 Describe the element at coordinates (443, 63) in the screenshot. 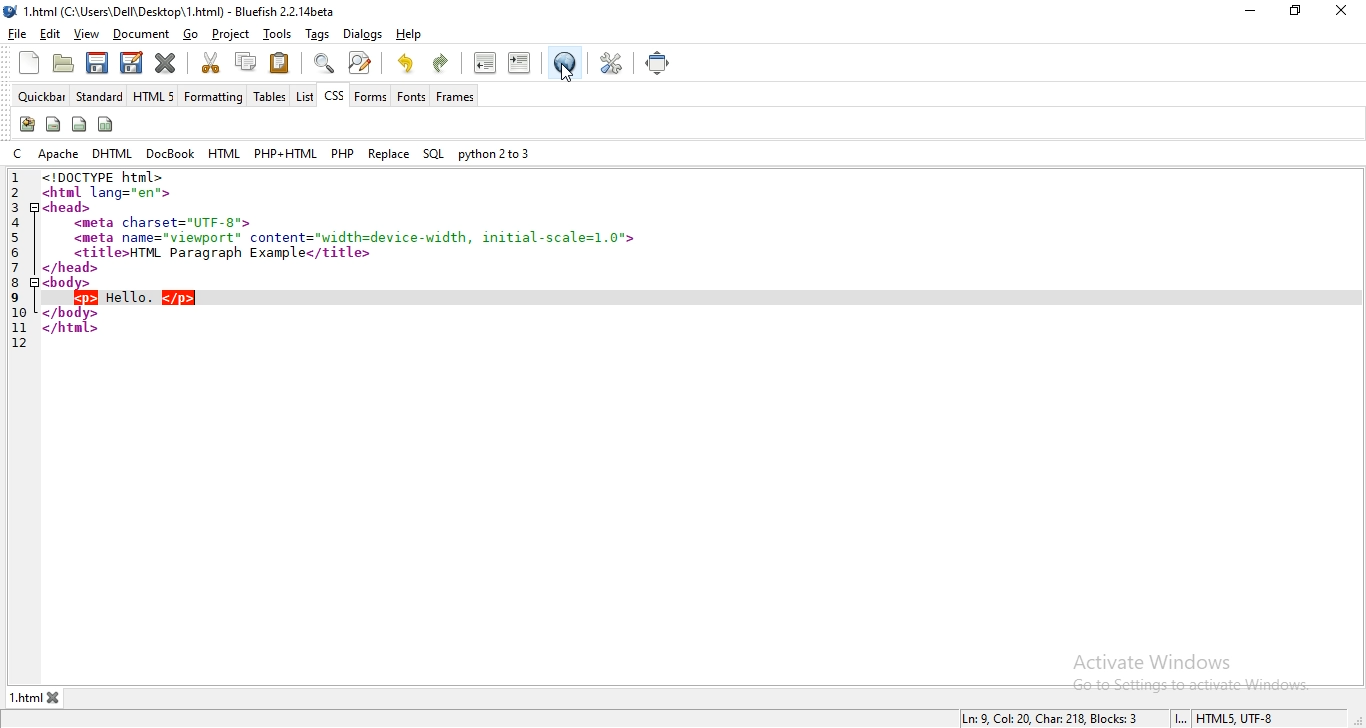

I see `redo` at that location.